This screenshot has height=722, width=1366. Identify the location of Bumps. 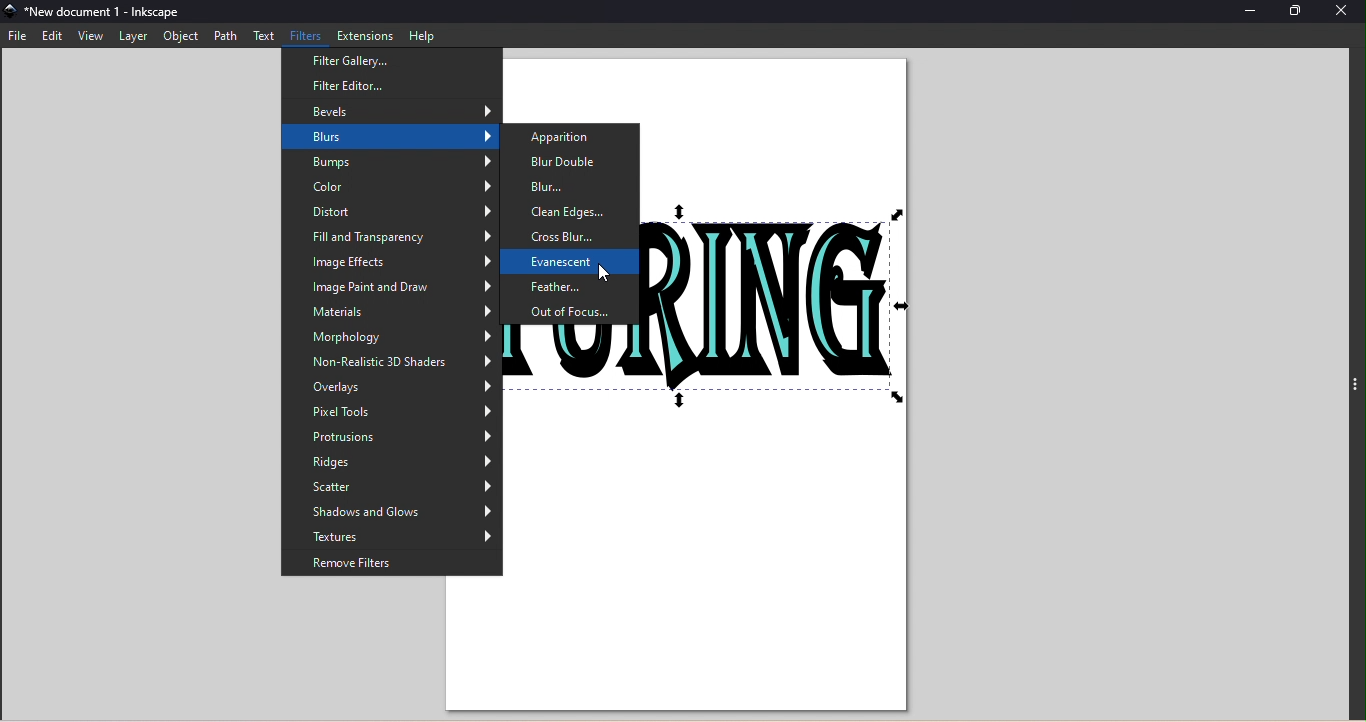
(393, 159).